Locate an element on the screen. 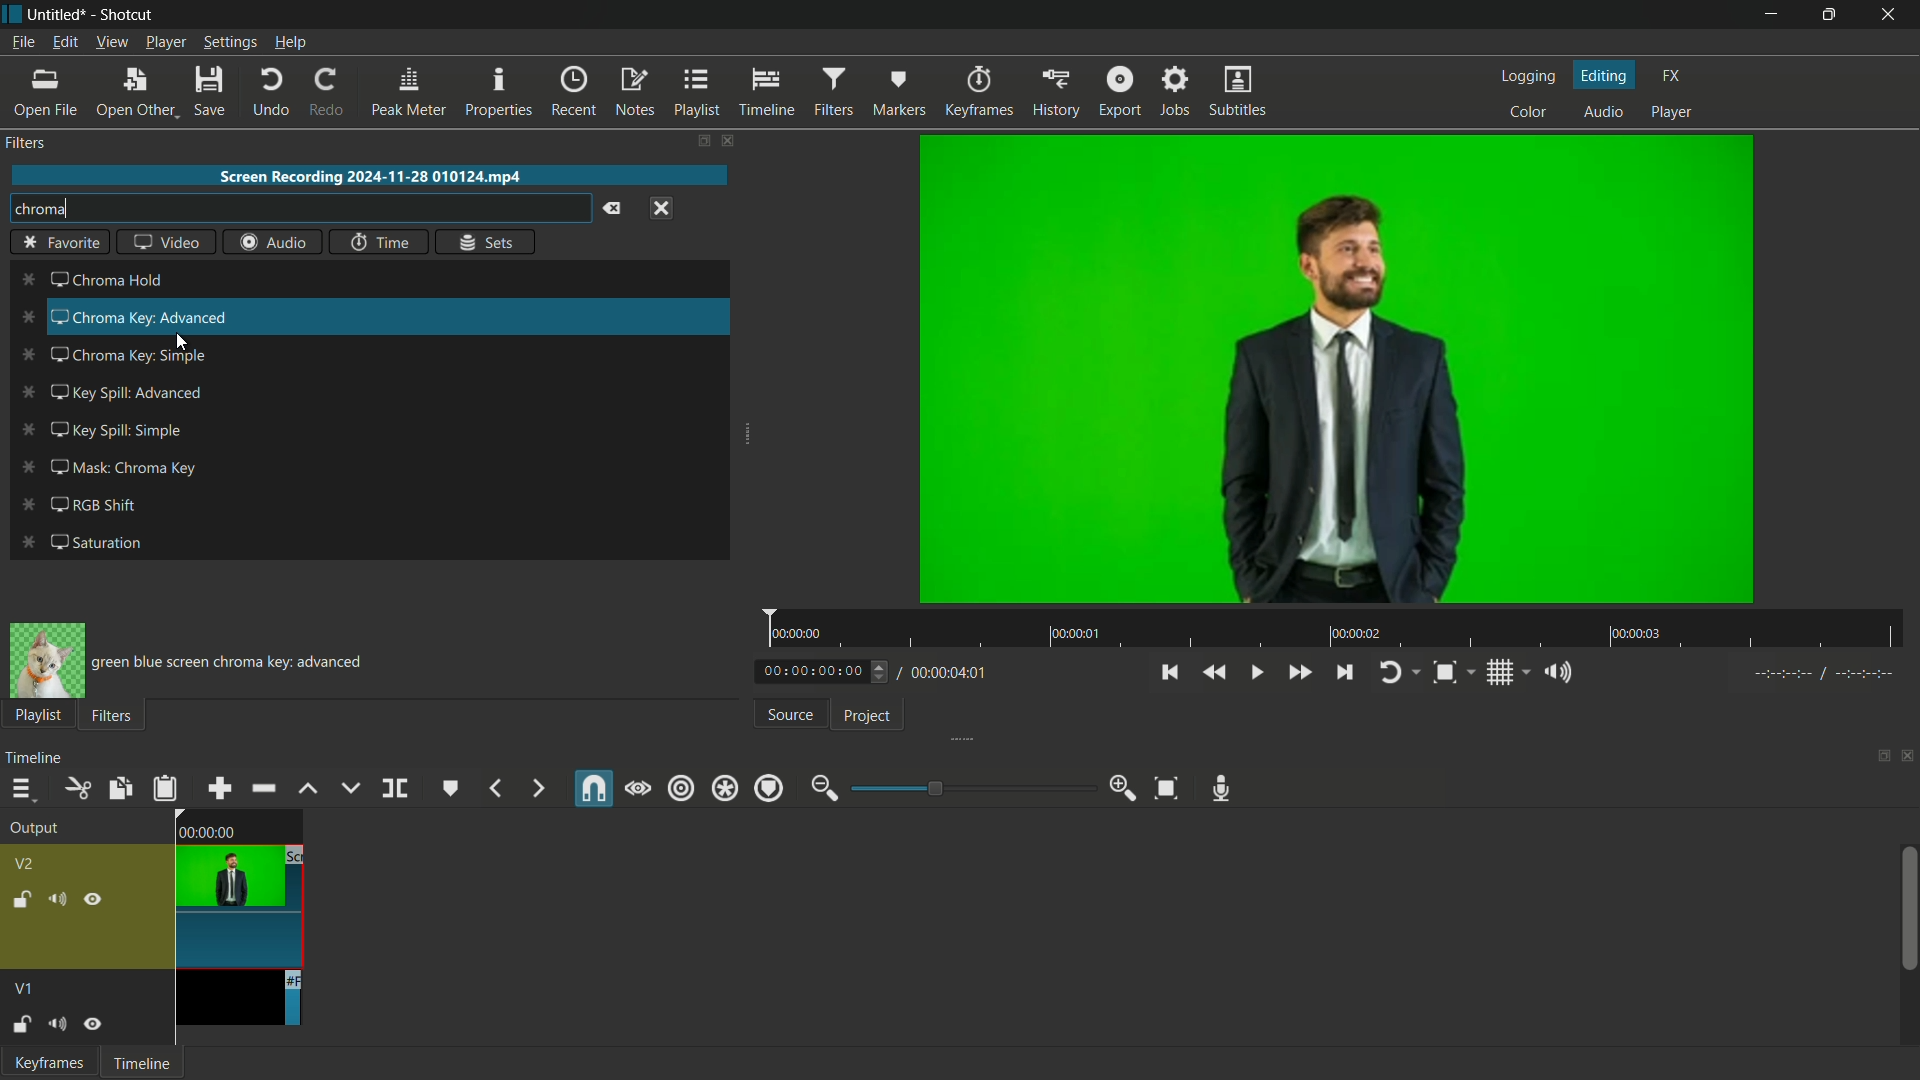  recent is located at coordinates (574, 93).